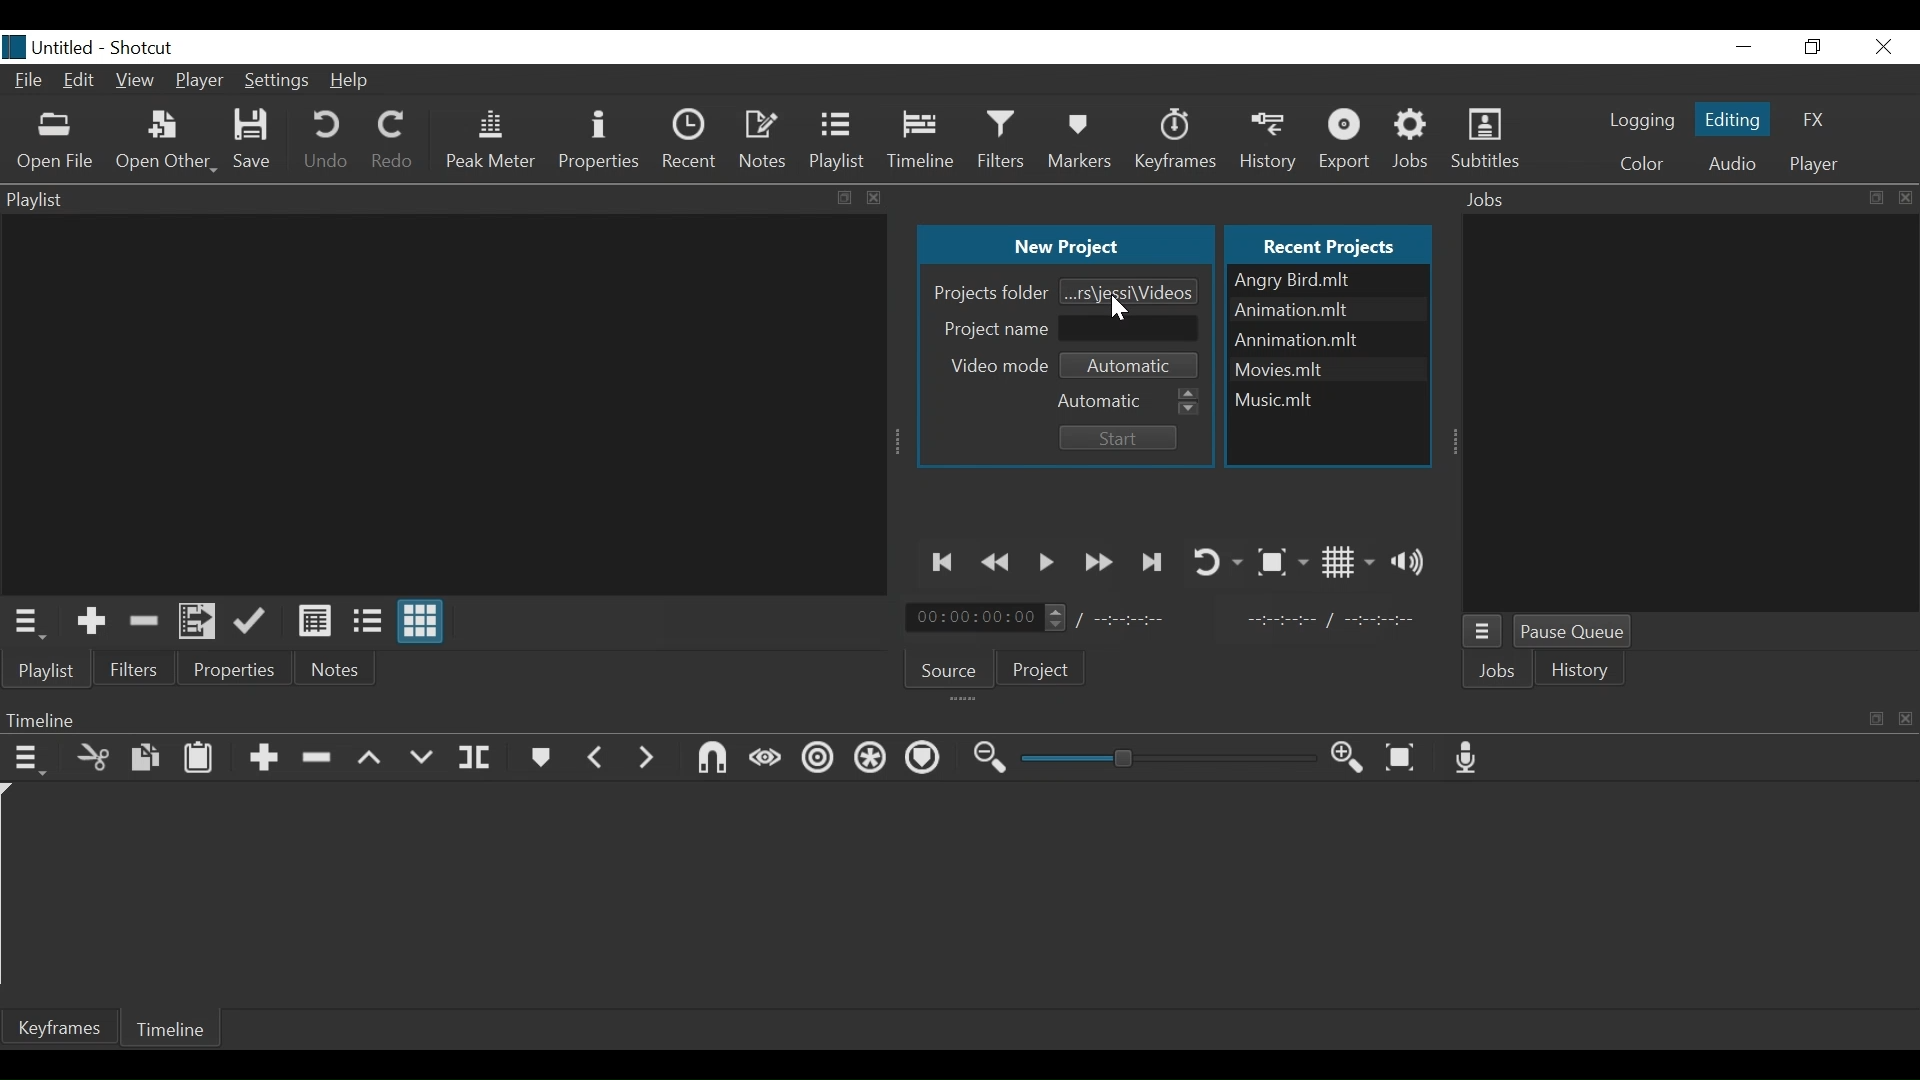  I want to click on Jobs Menu, so click(1485, 634).